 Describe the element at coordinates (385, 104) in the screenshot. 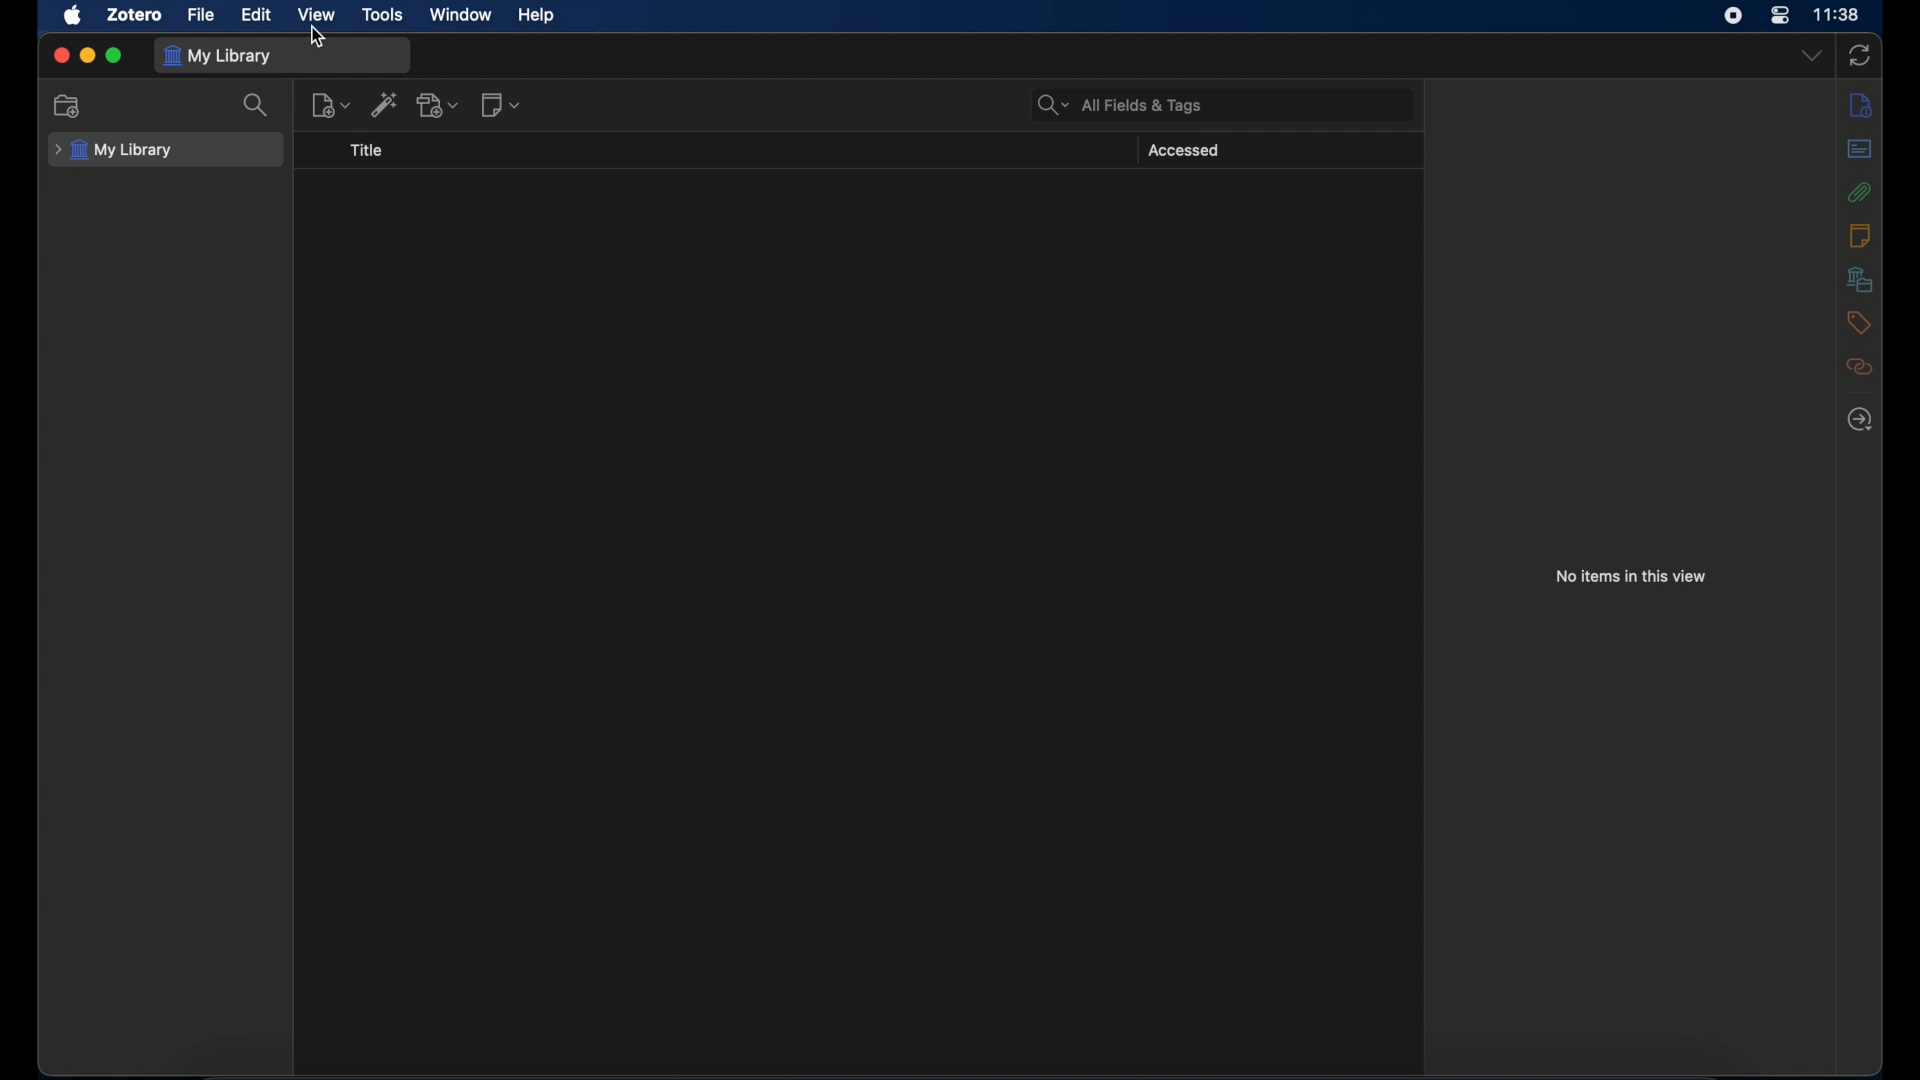

I see `add item by identifier` at that location.